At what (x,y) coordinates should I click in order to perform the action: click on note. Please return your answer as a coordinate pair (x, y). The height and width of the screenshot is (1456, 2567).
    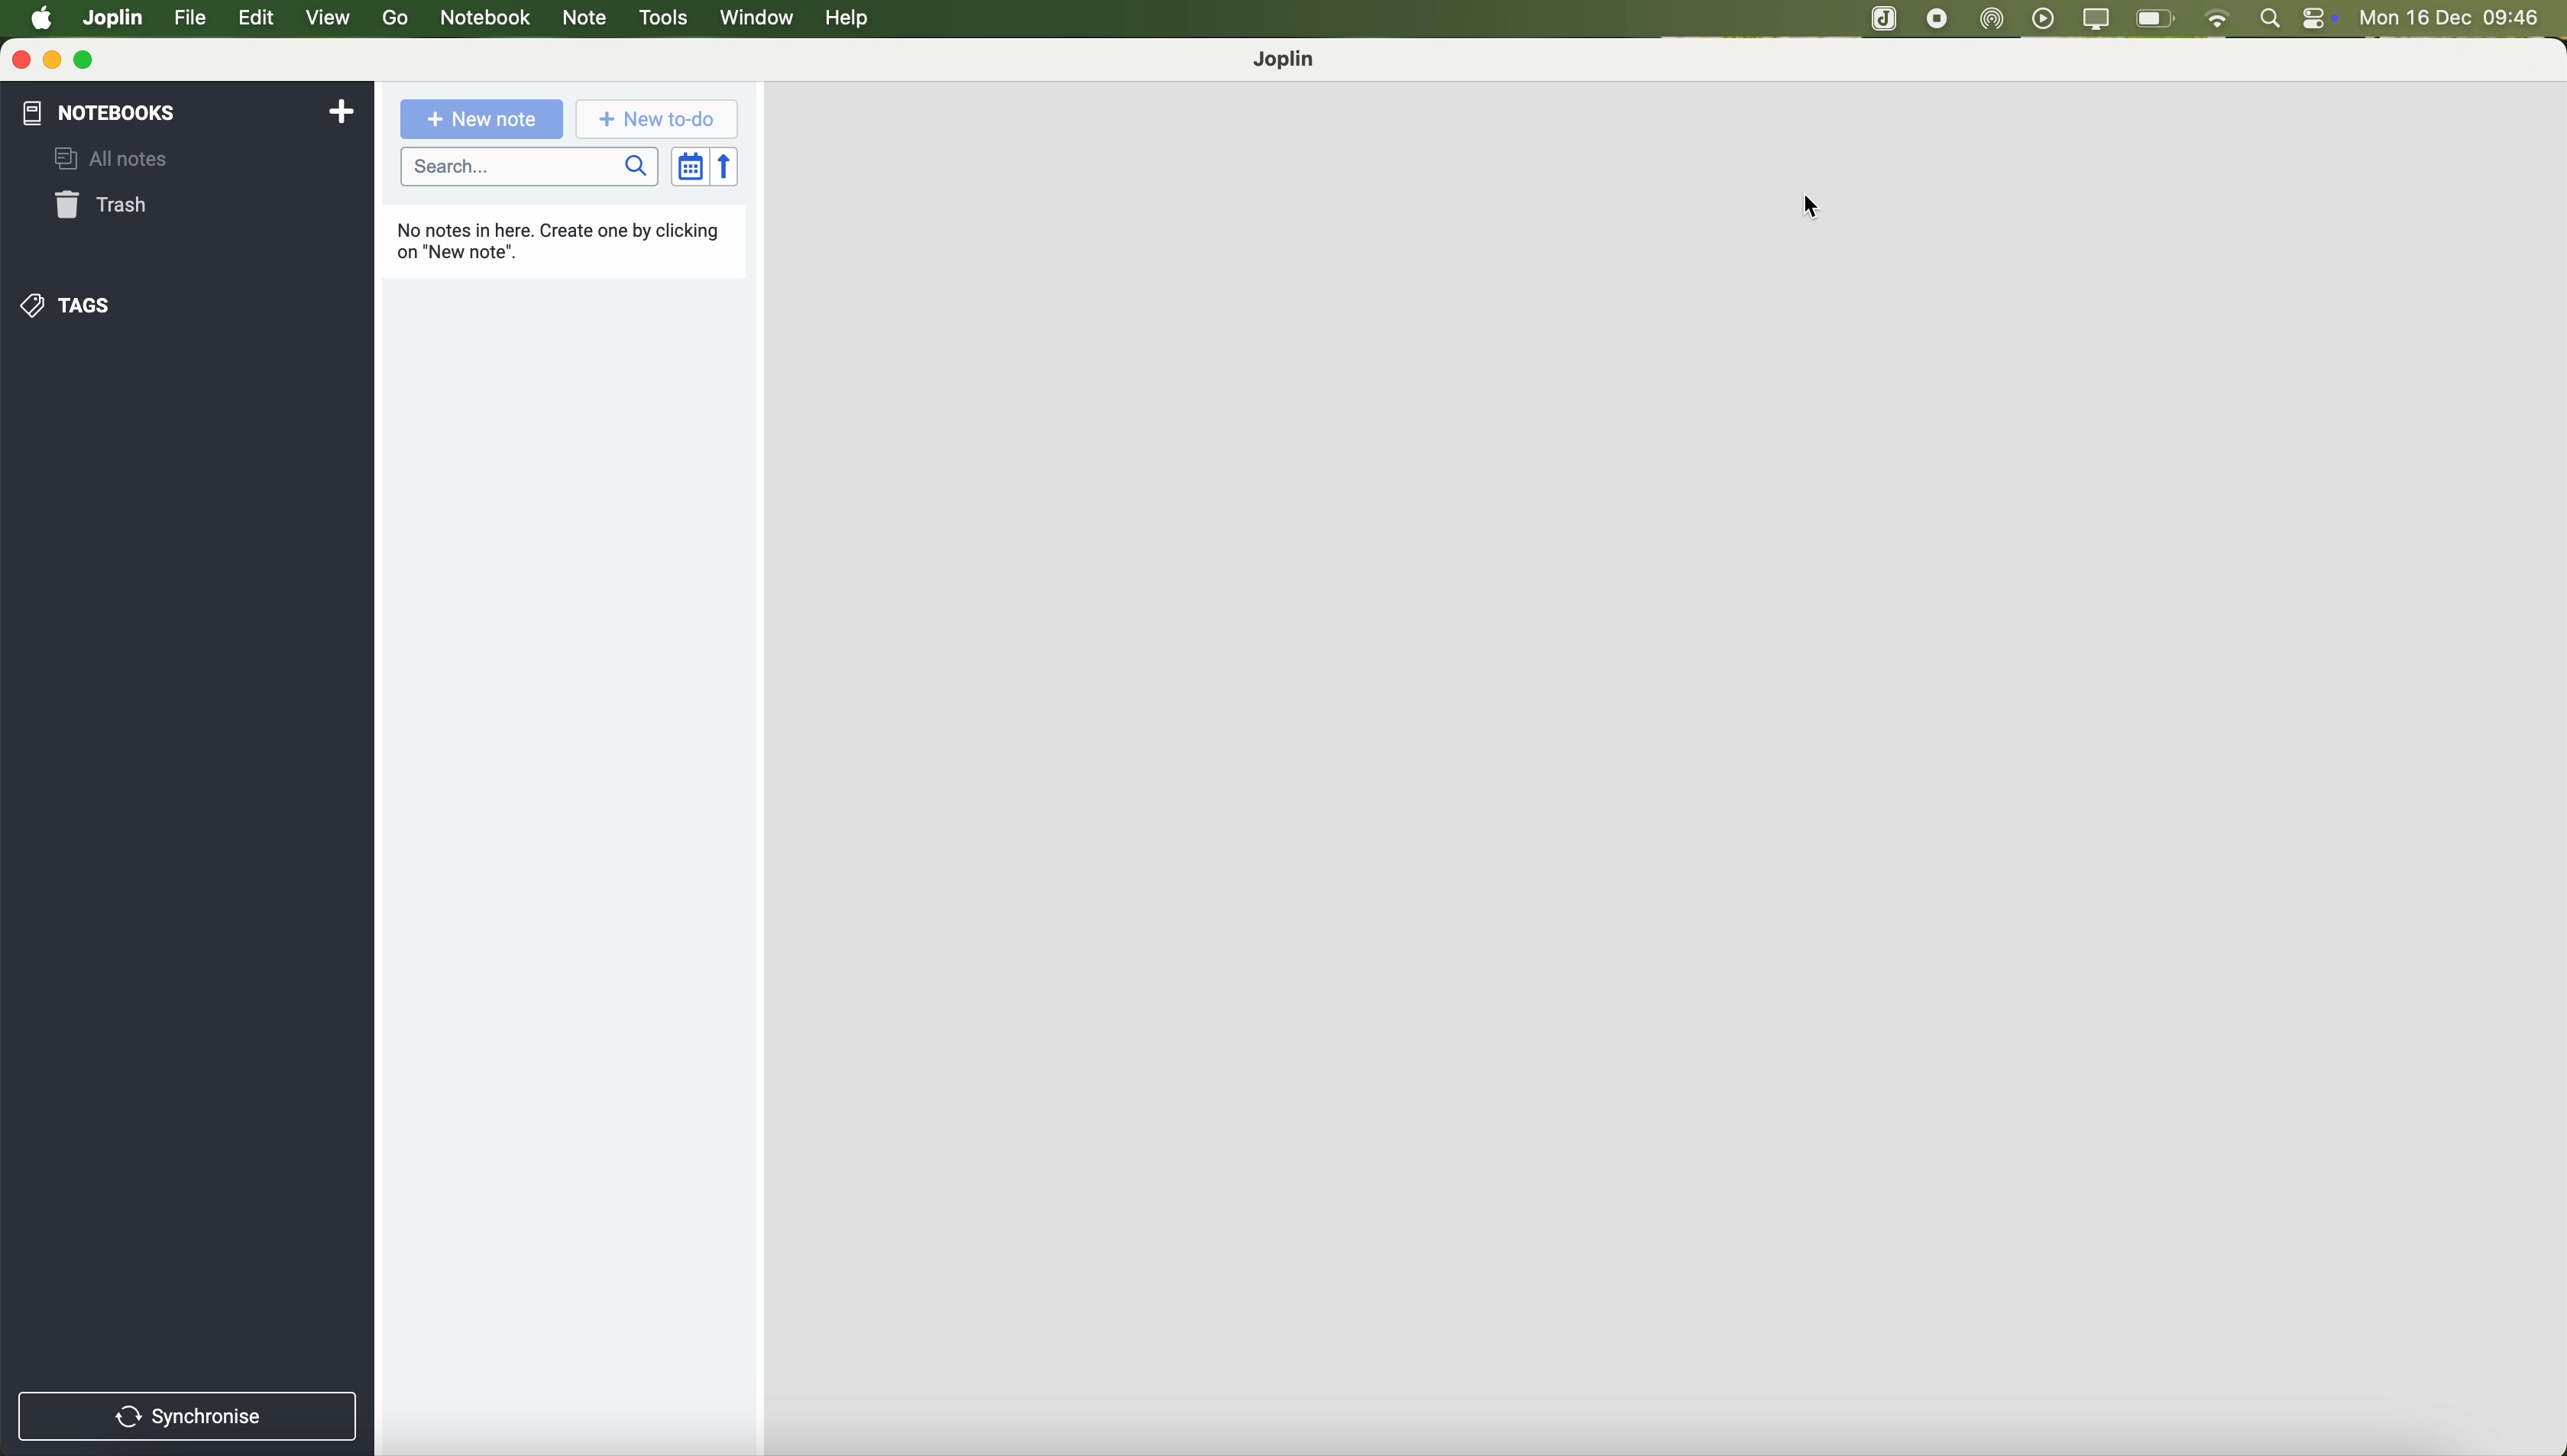
    Looking at the image, I should click on (587, 20).